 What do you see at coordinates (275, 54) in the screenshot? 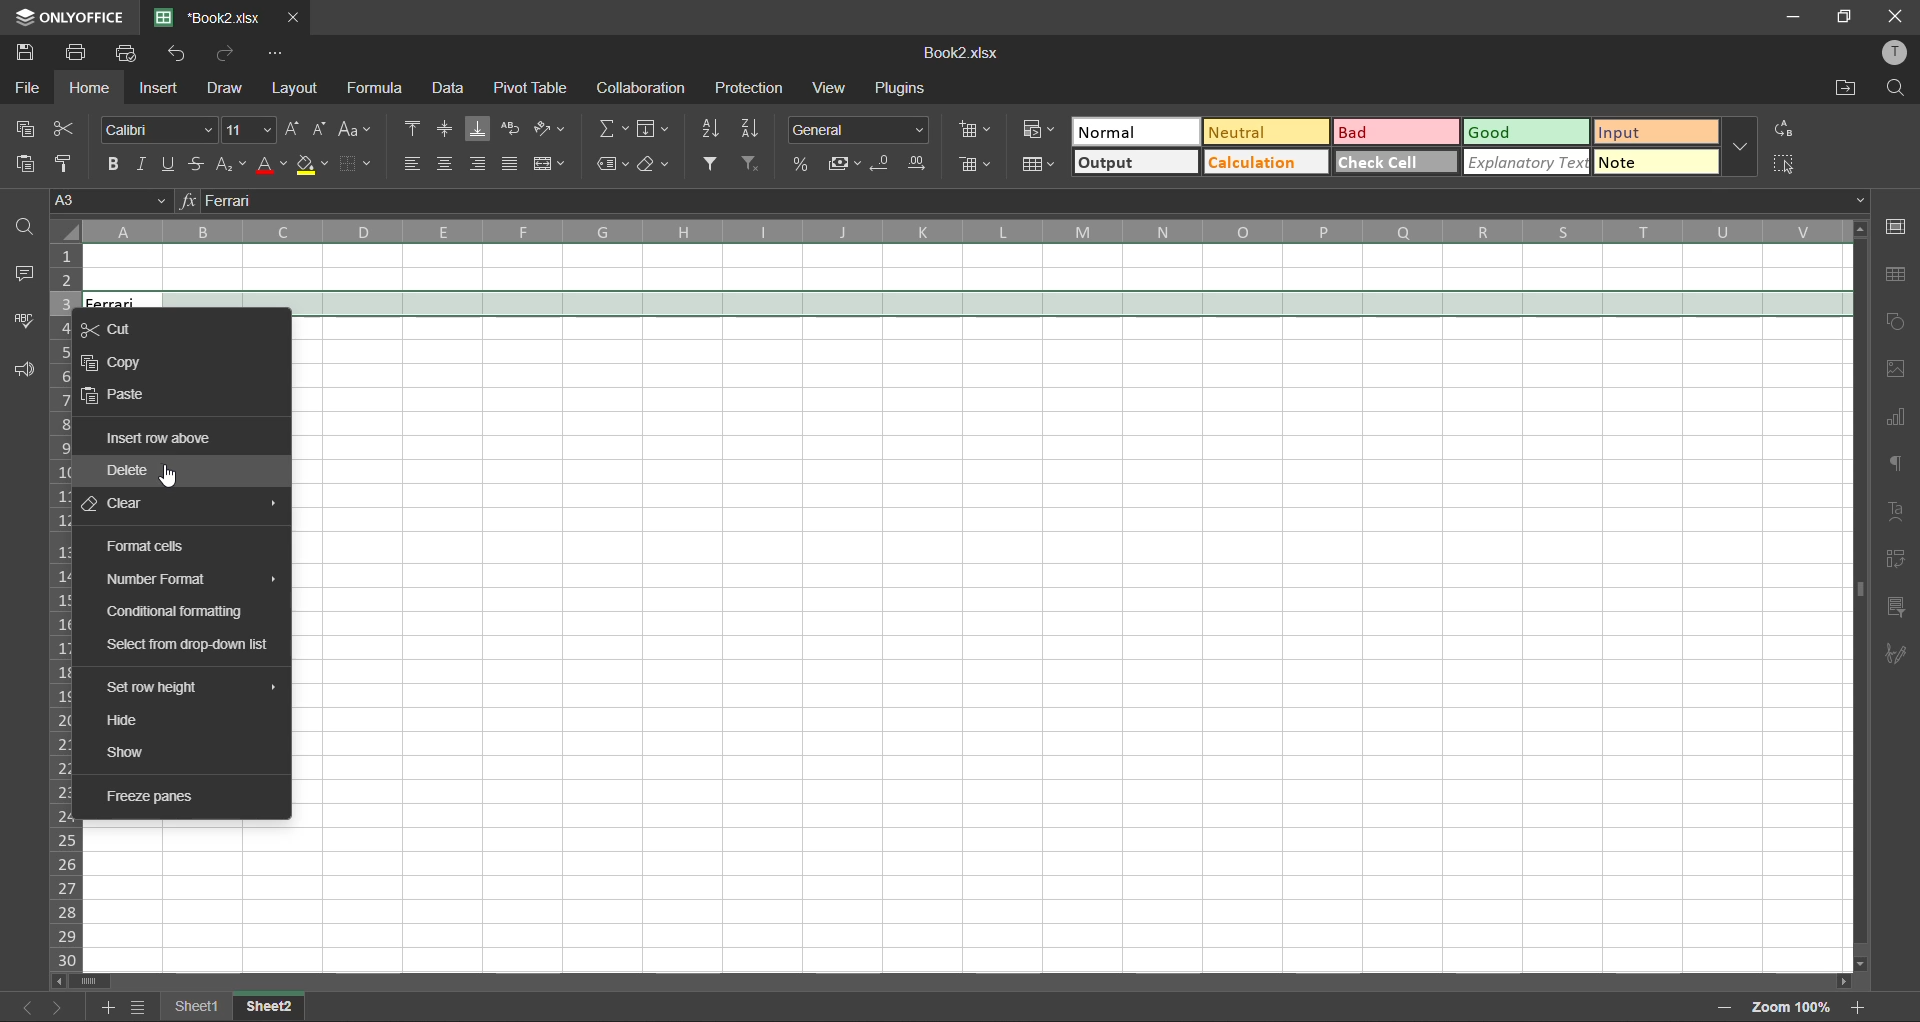
I see `customize quick access bar` at bounding box center [275, 54].